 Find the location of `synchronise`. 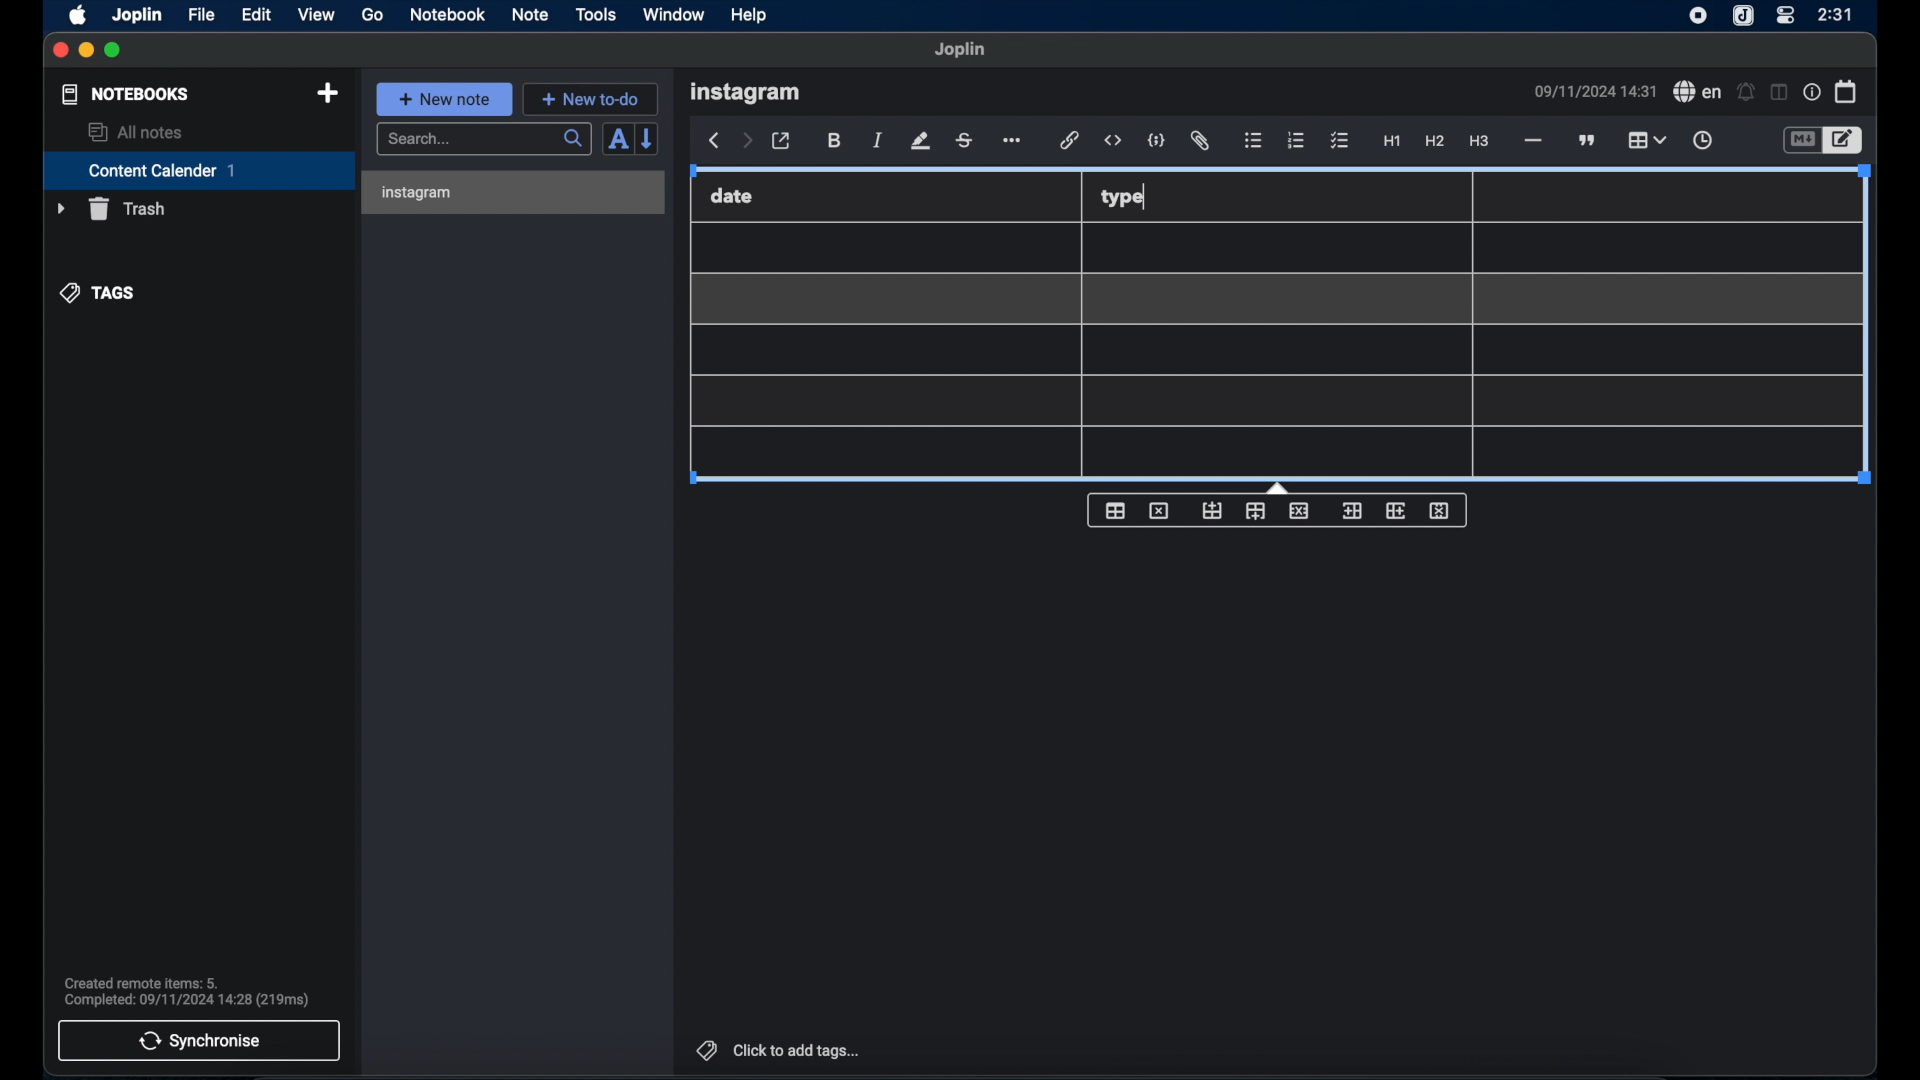

synchronise is located at coordinates (199, 1041).